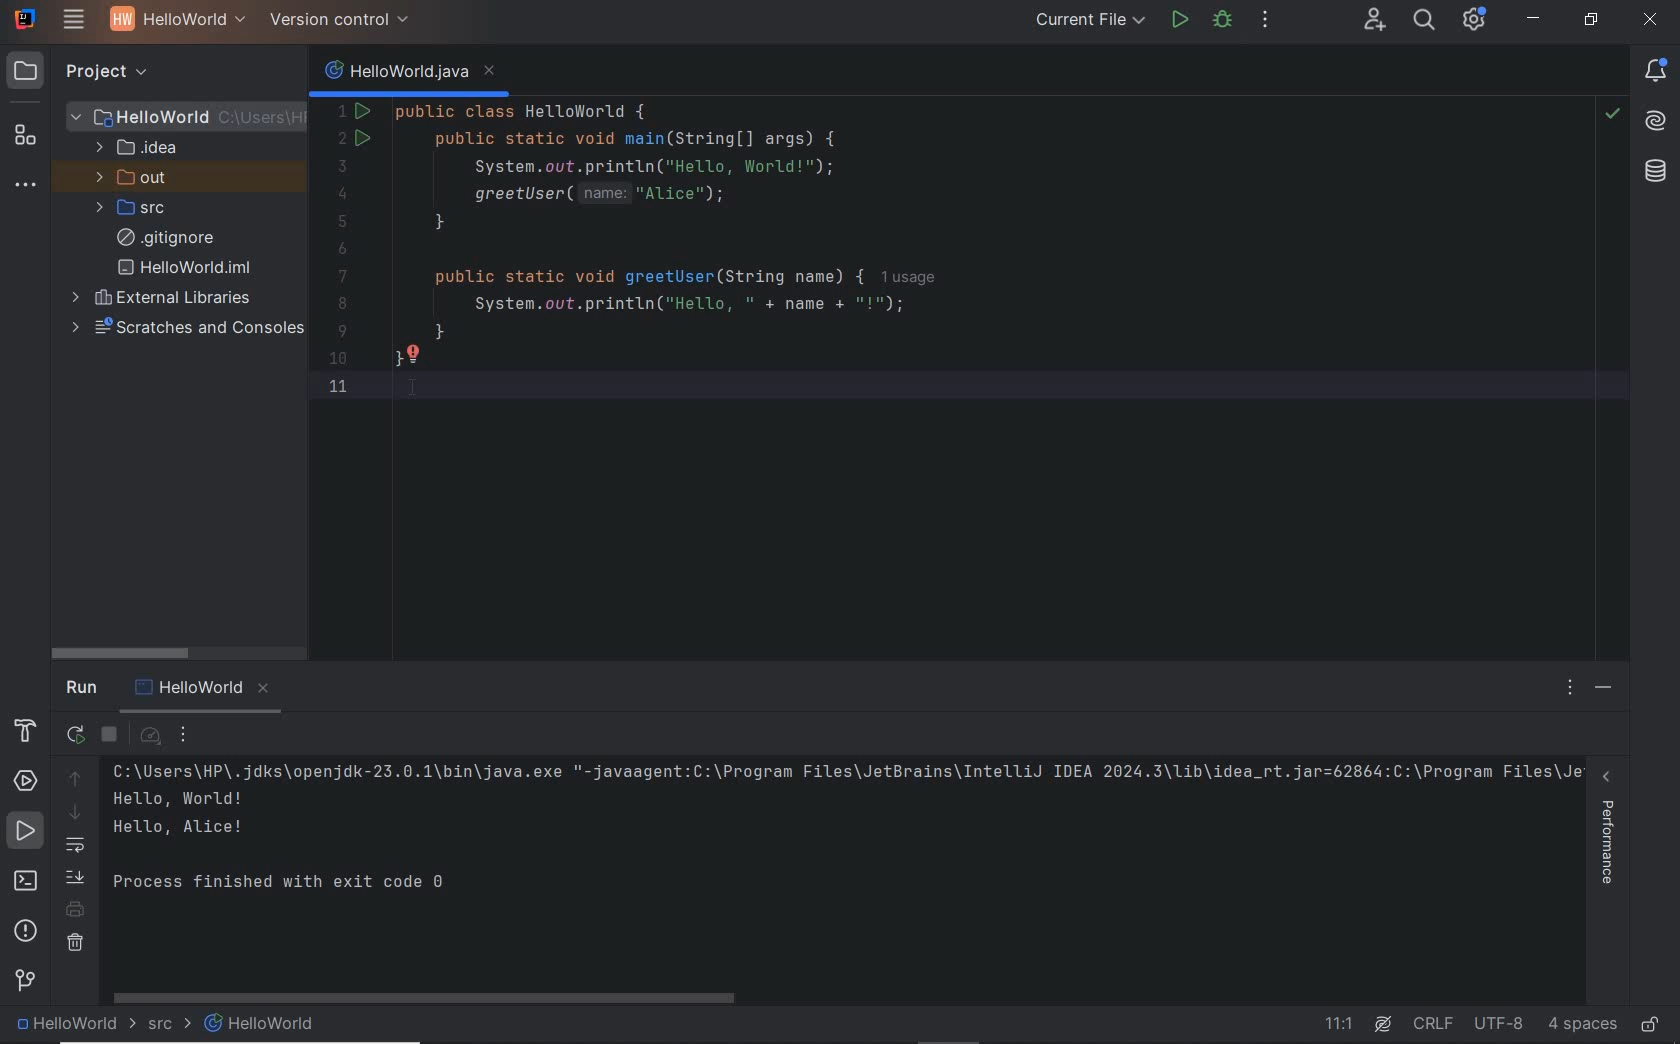 The image size is (1680, 1044). Describe the element at coordinates (157, 647) in the screenshot. I see `Scroll bar` at that location.